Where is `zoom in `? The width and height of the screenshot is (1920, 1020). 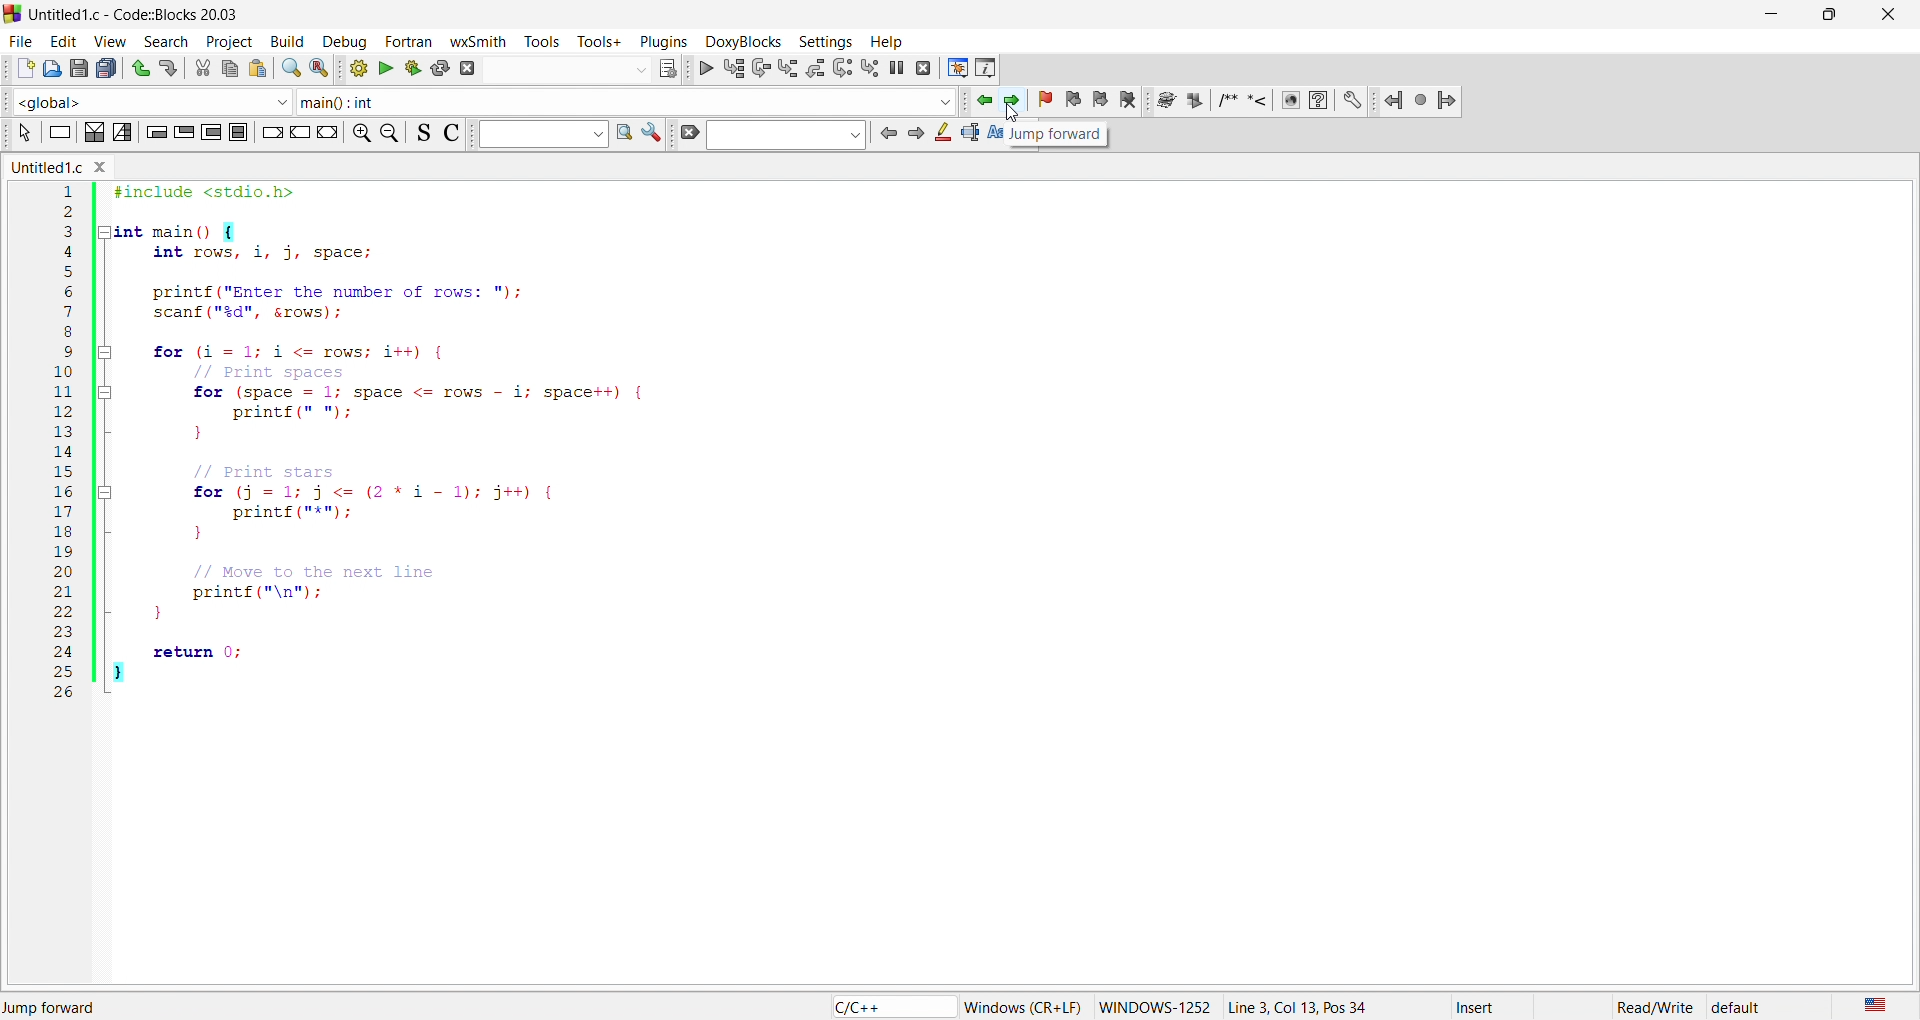 zoom in  is located at coordinates (362, 134).